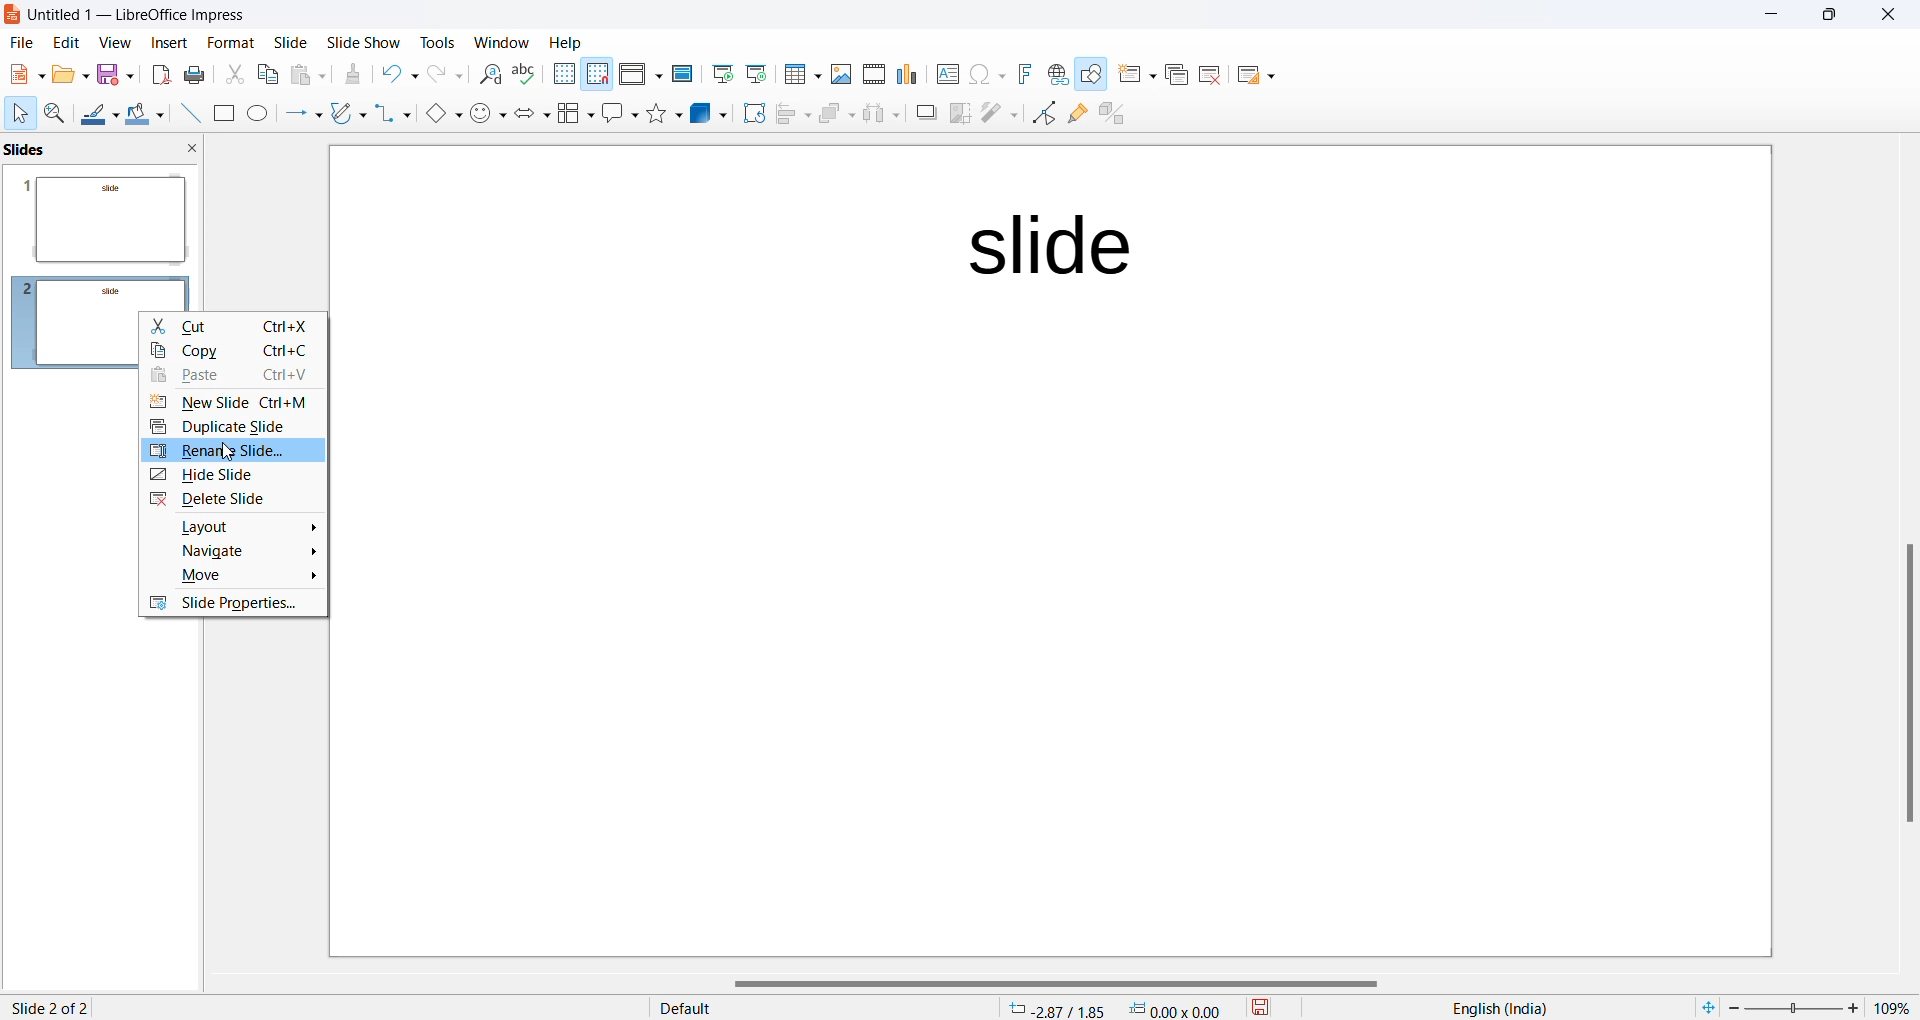  What do you see at coordinates (310, 74) in the screenshot?
I see `Paste options` at bounding box center [310, 74].